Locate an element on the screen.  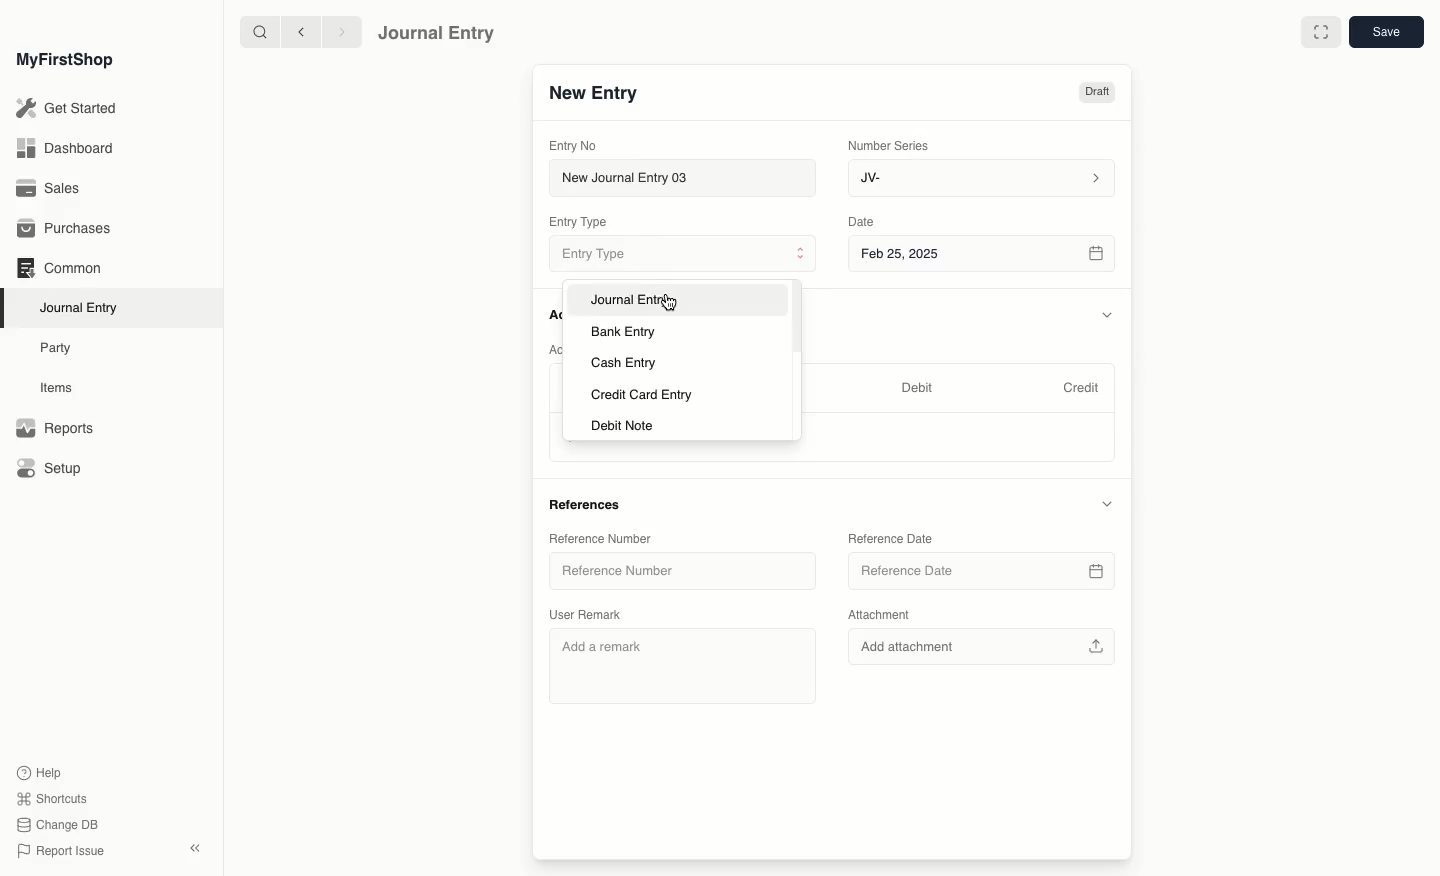
Collapse is located at coordinates (195, 848).